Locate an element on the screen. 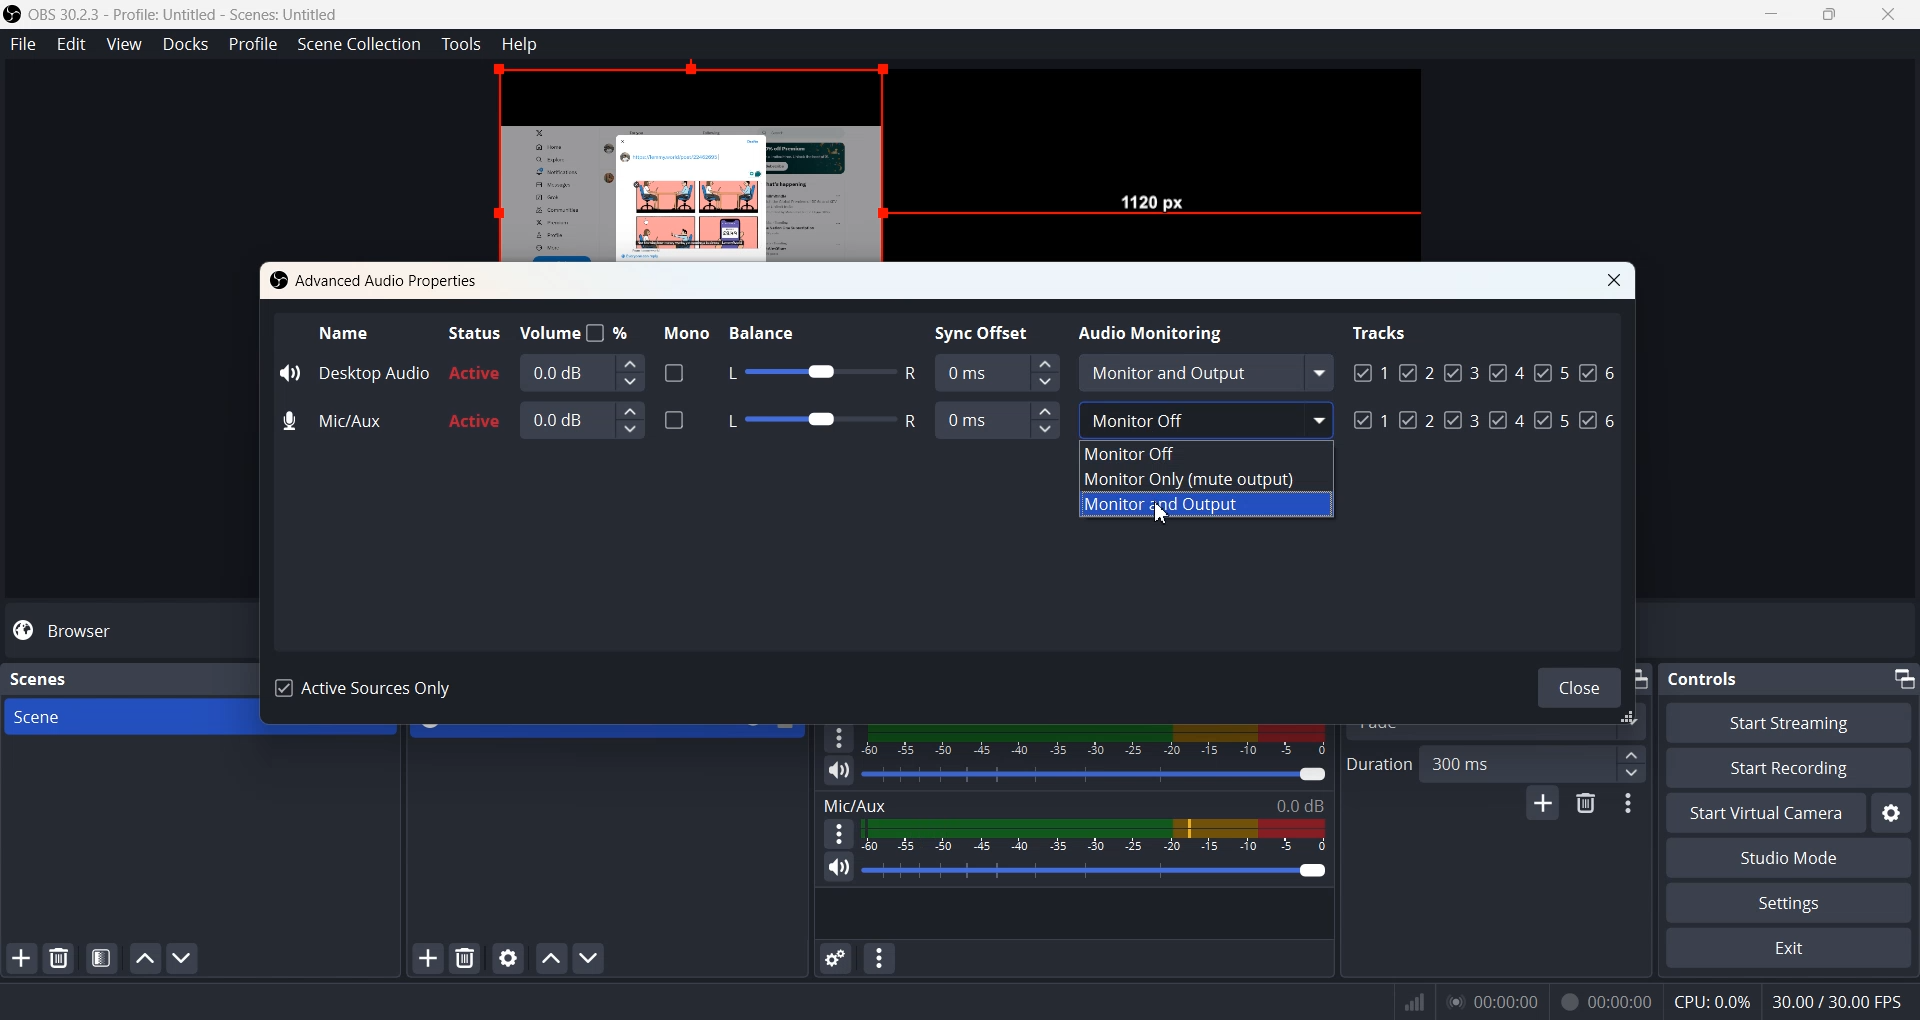  Profile is located at coordinates (254, 44).